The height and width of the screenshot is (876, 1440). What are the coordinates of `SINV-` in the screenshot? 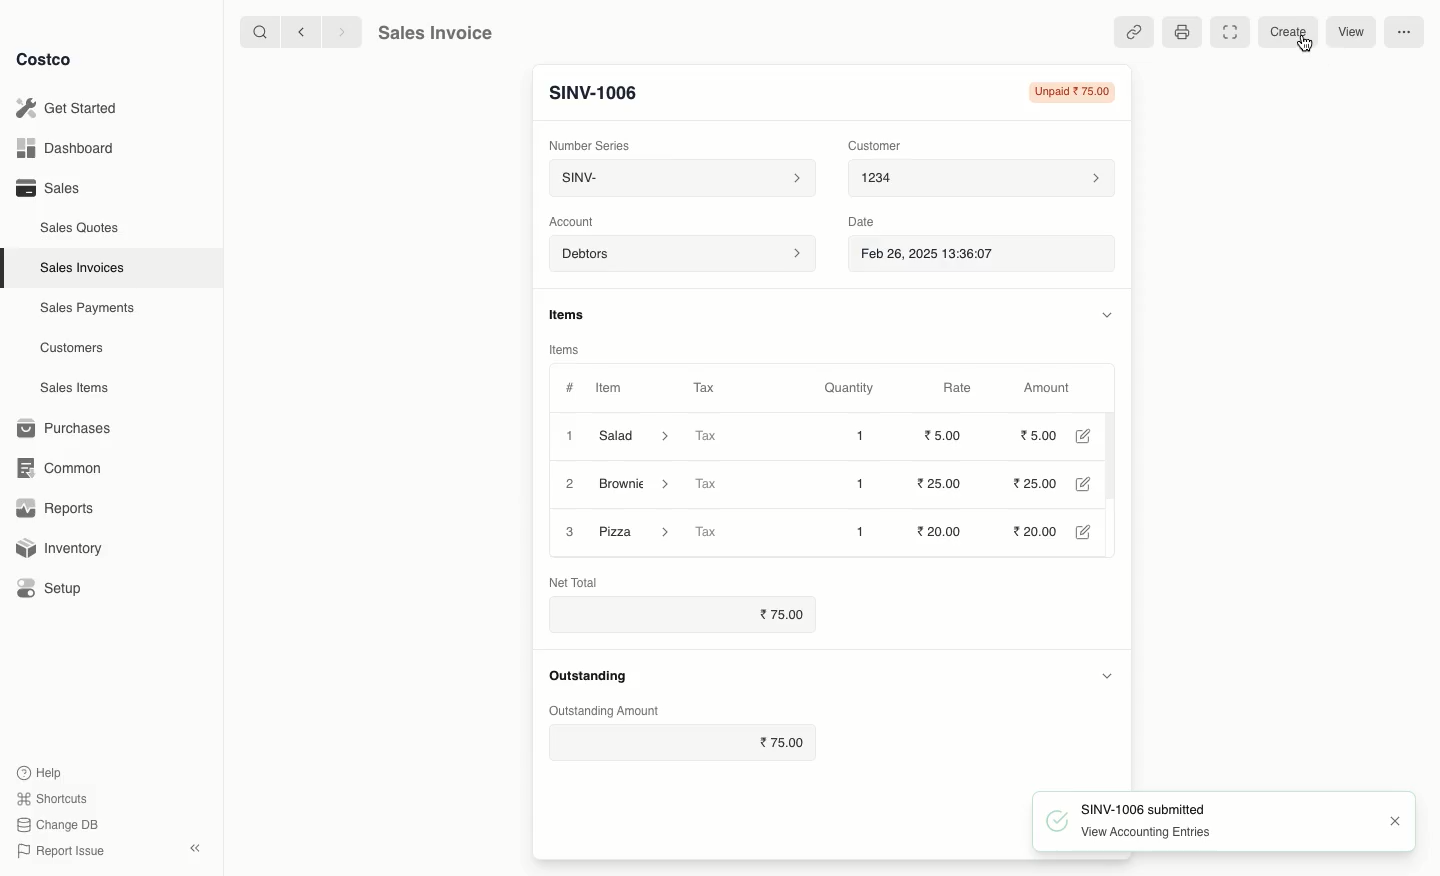 It's located at (679, 180).